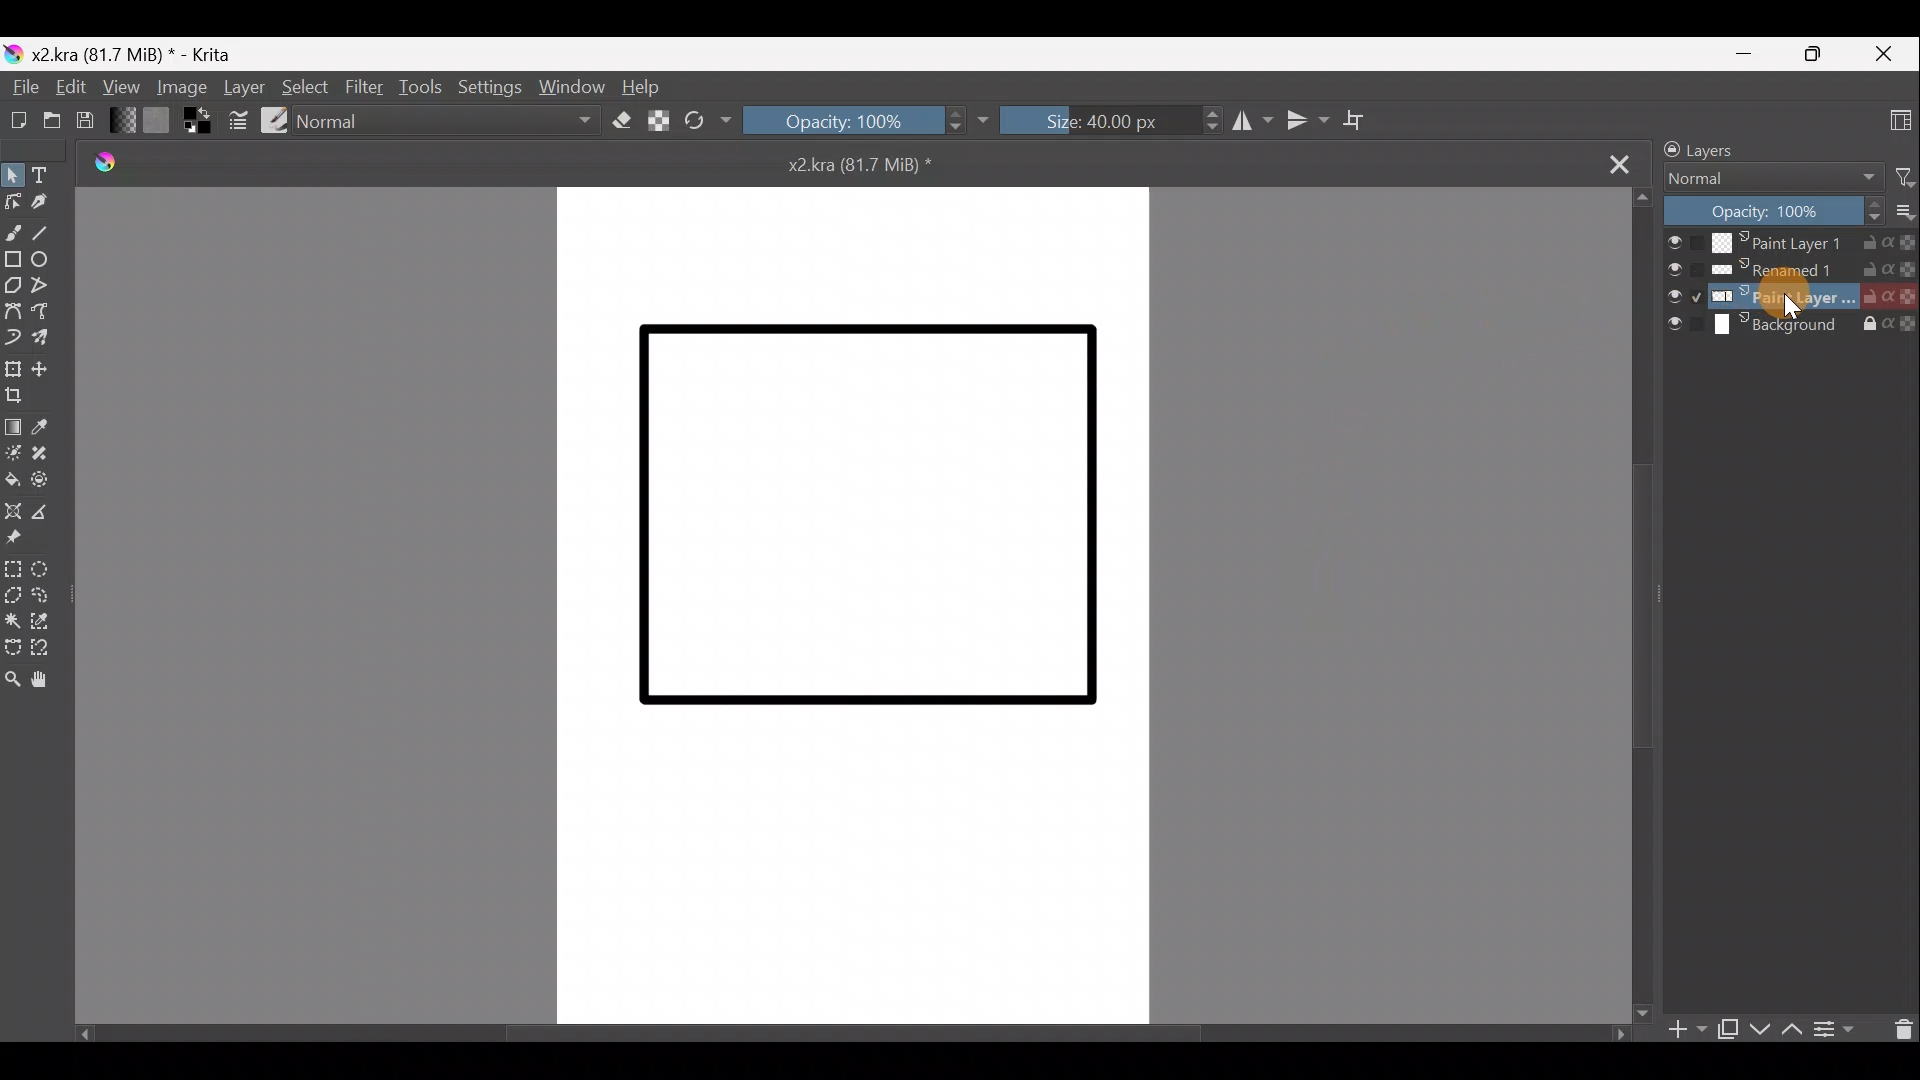 The width and height of the screenshot is (1920, 1080). I want to click on Normal Blending mode, so click(1769, 179).